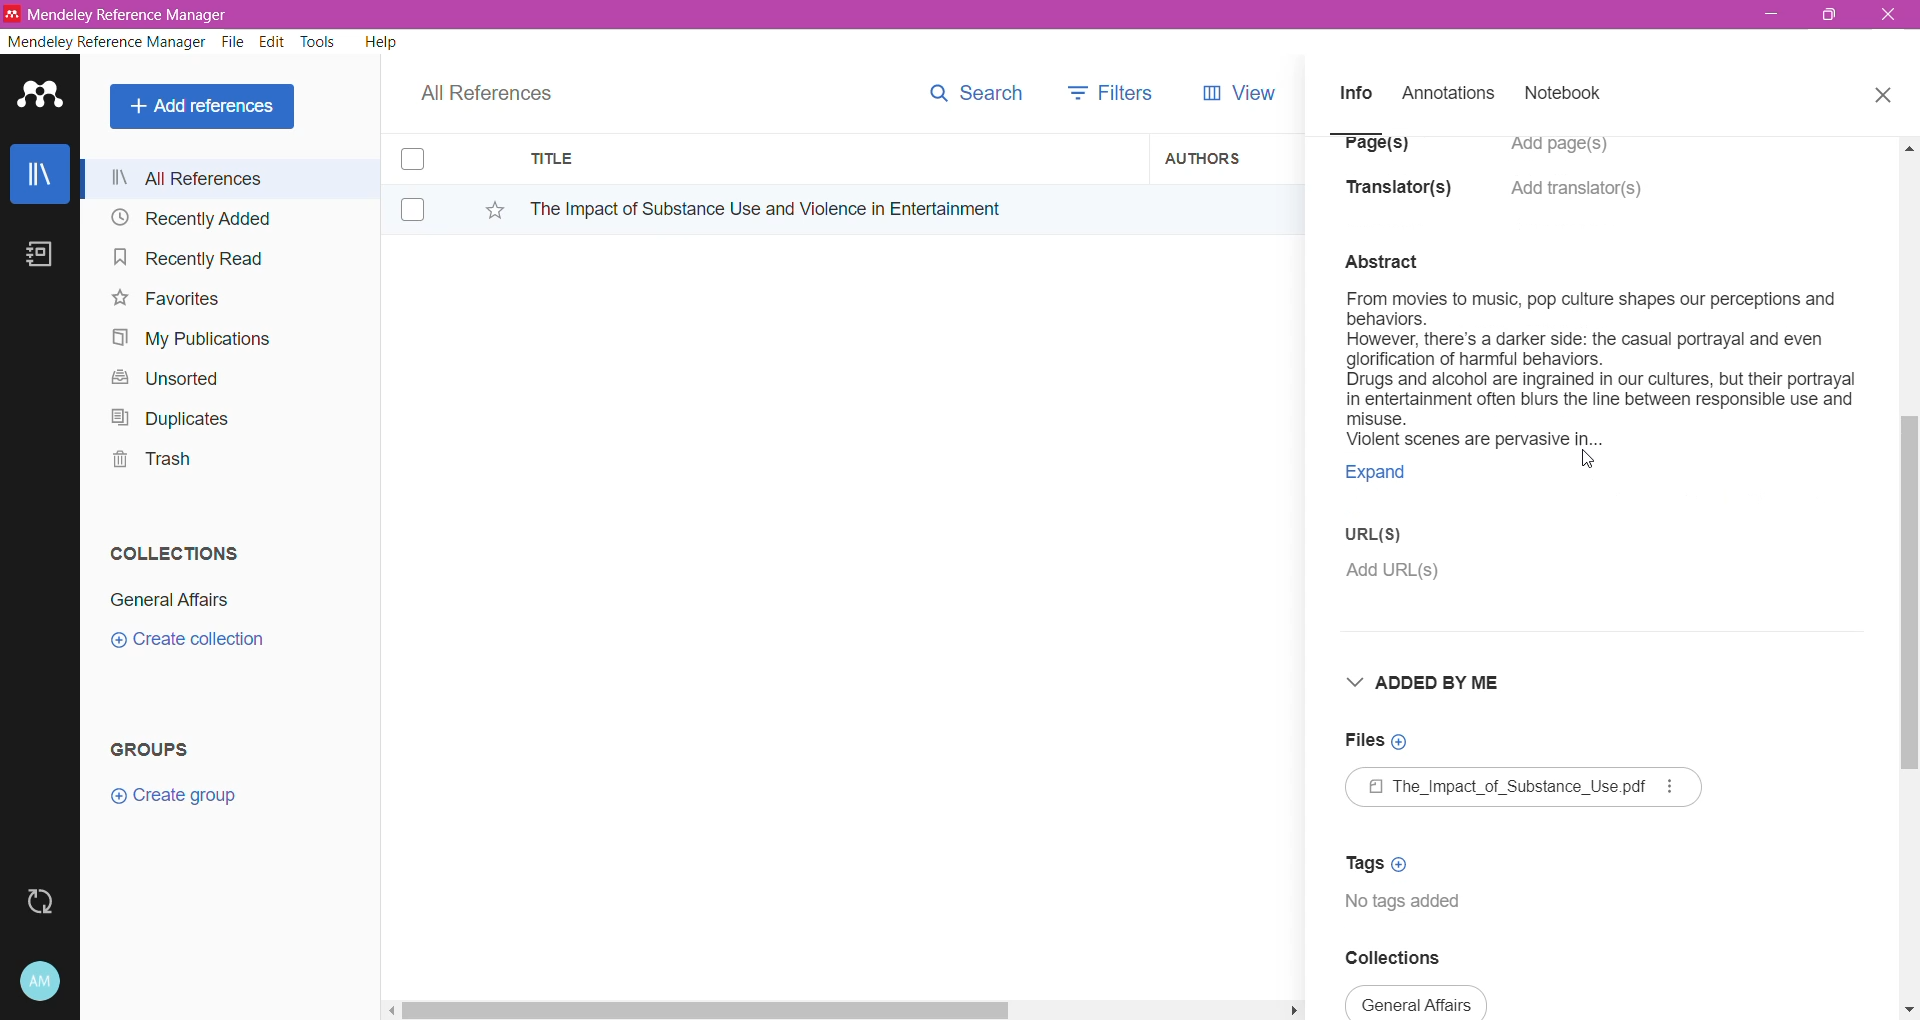  What do you see at coordinates (233, 43) in the screenshot?
I see `File` at bounding box center [233, 43].